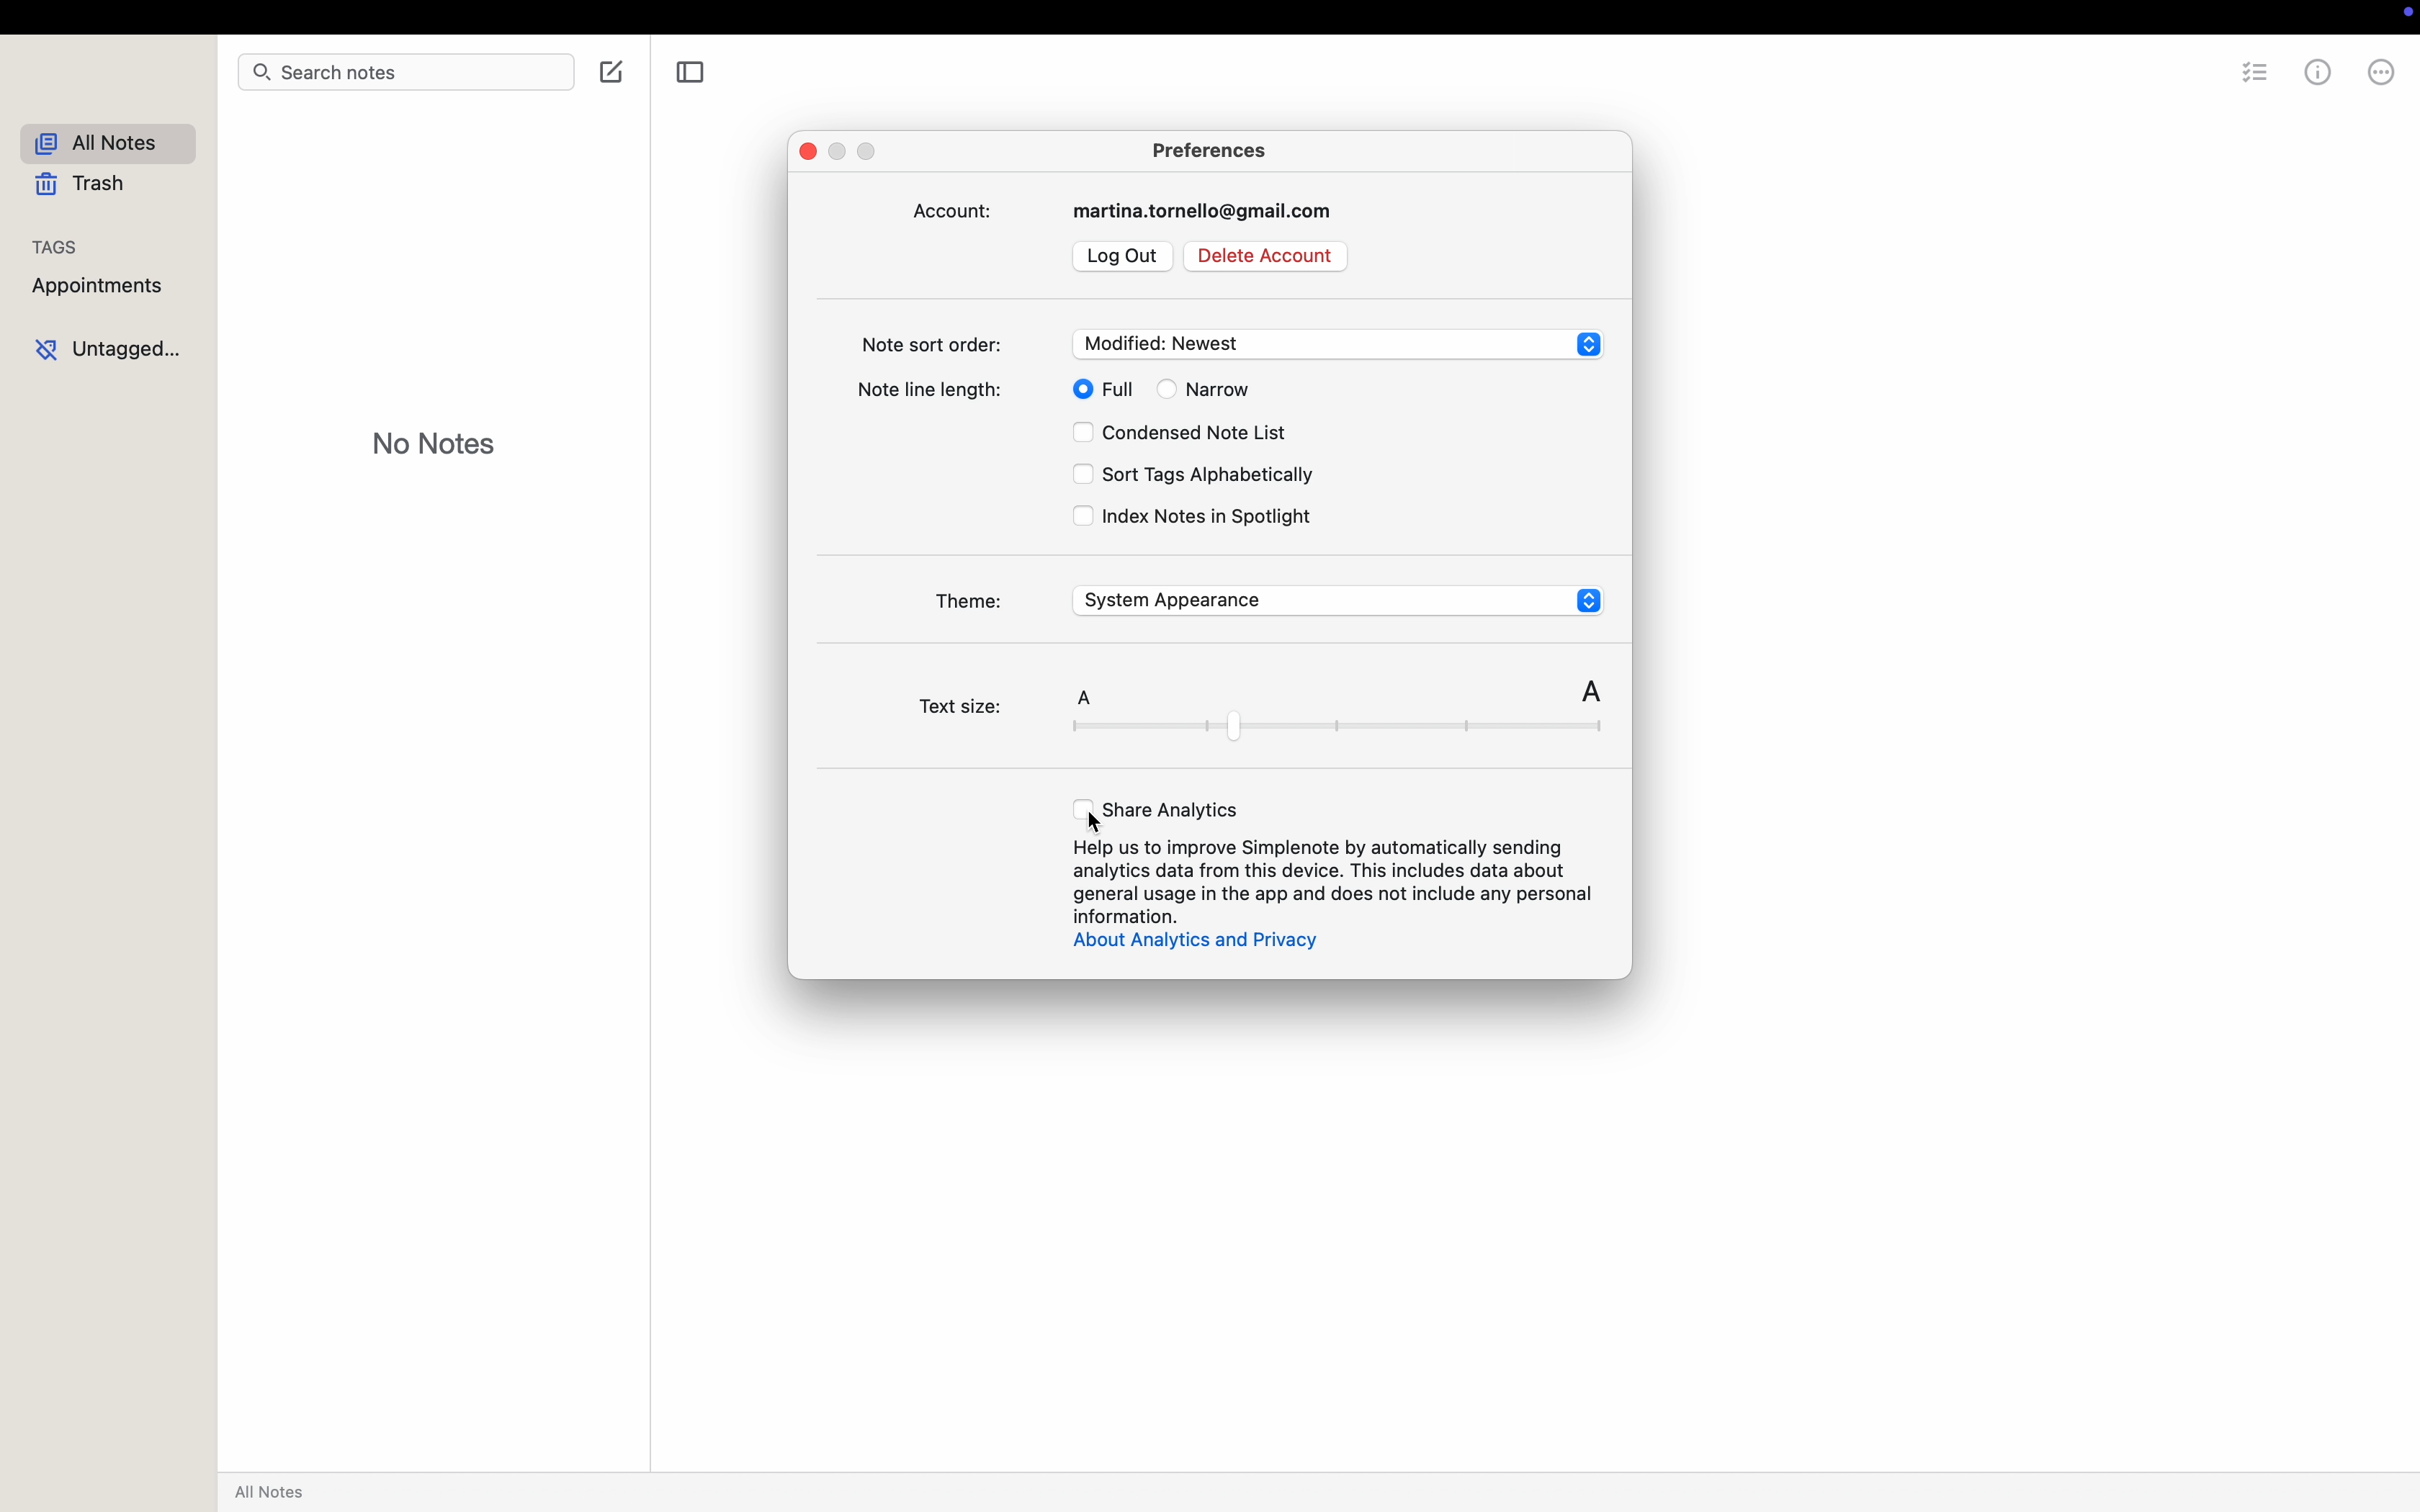 This screenshot has width=2420, height=1512. What do you see at coordinates (1086, 814) in the screenshot?
I see `cursor` at bounding box center [1086, 814].